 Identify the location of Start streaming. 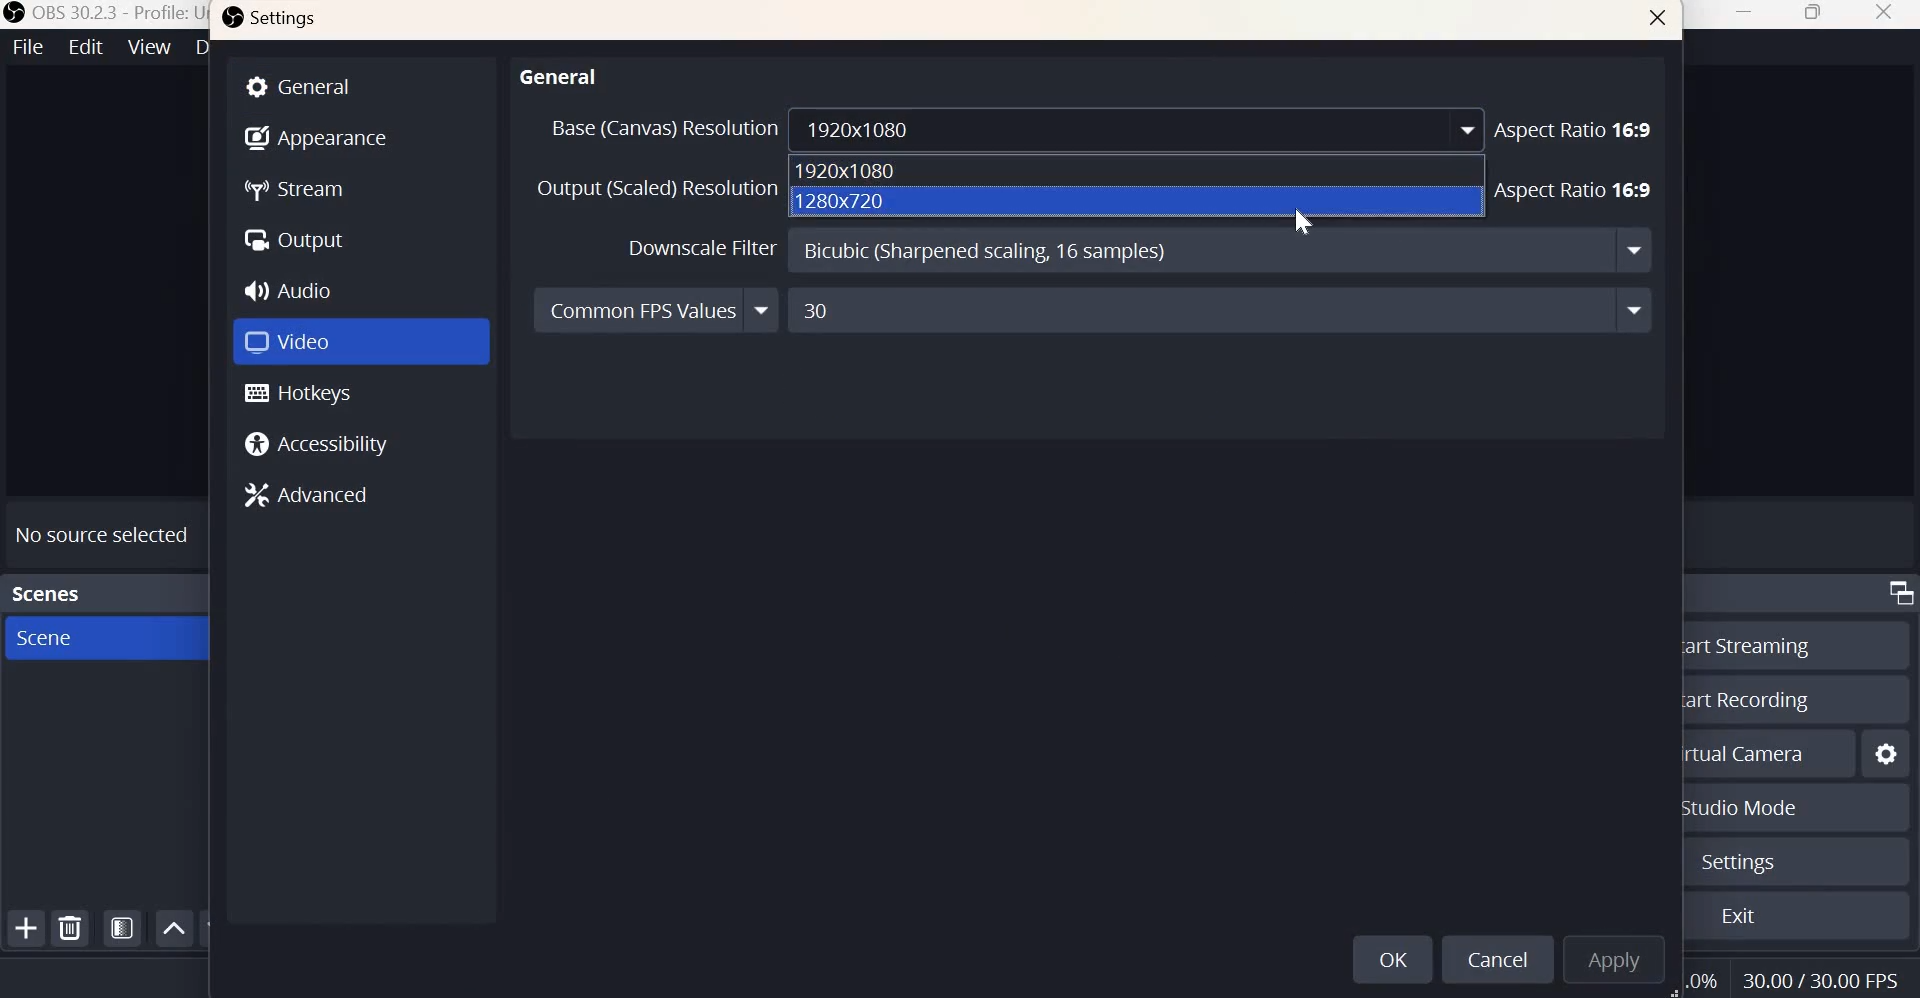
(1745, 644).